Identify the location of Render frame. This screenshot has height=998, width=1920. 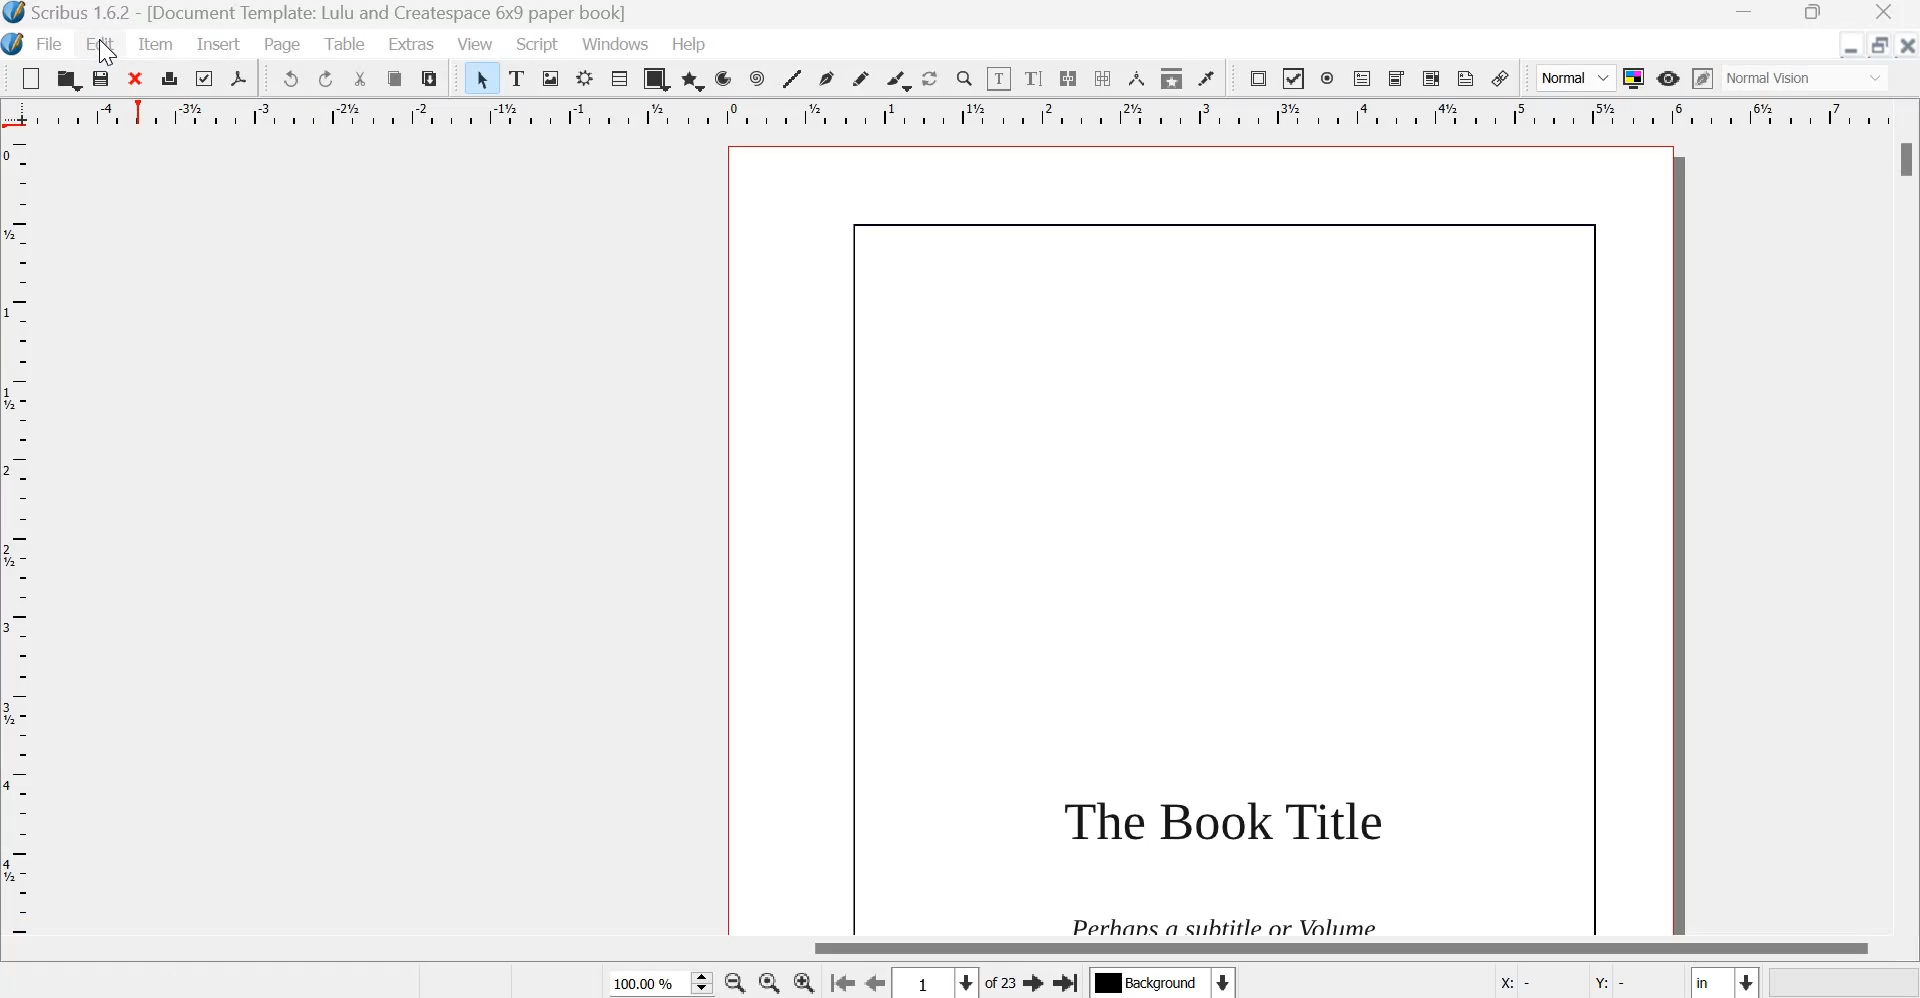
(584, 79).